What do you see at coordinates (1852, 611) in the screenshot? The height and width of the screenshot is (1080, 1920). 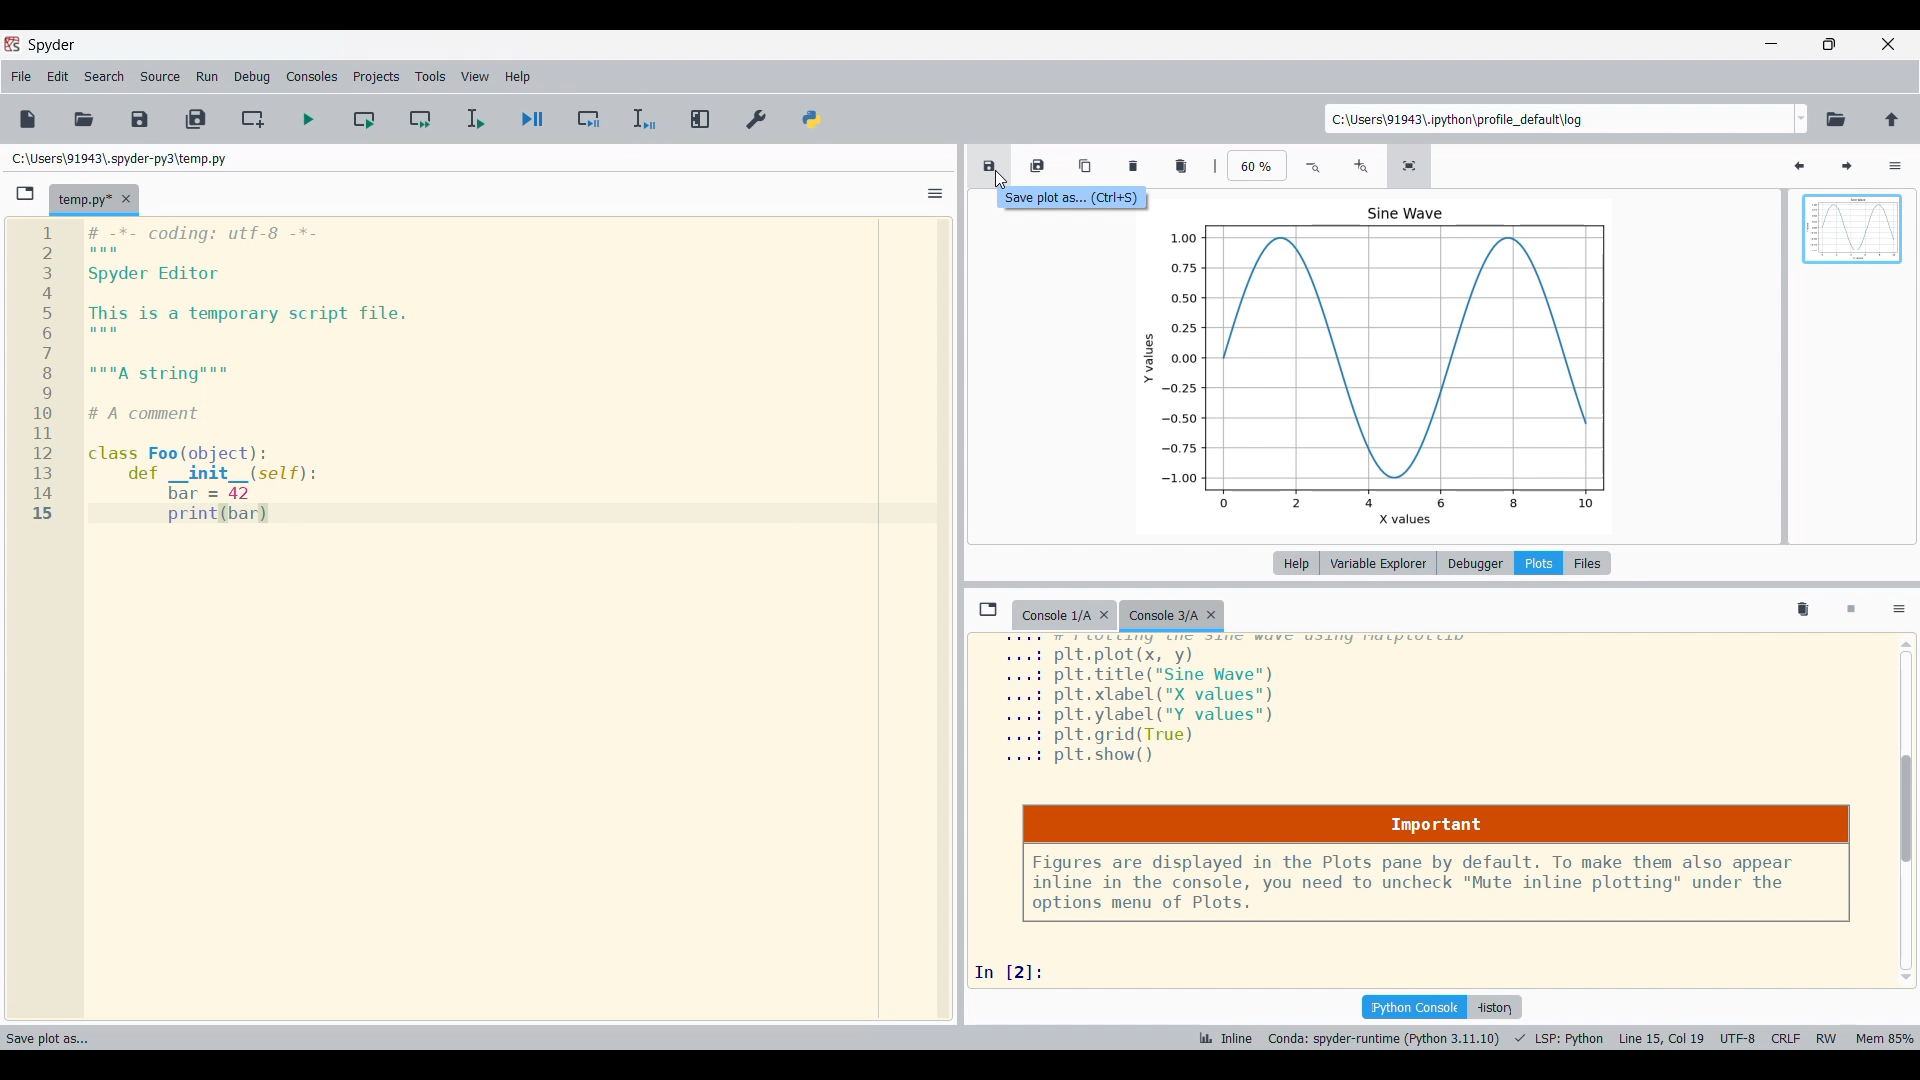 I see `Interrupt kernel` at bounding box center [1852, 611].